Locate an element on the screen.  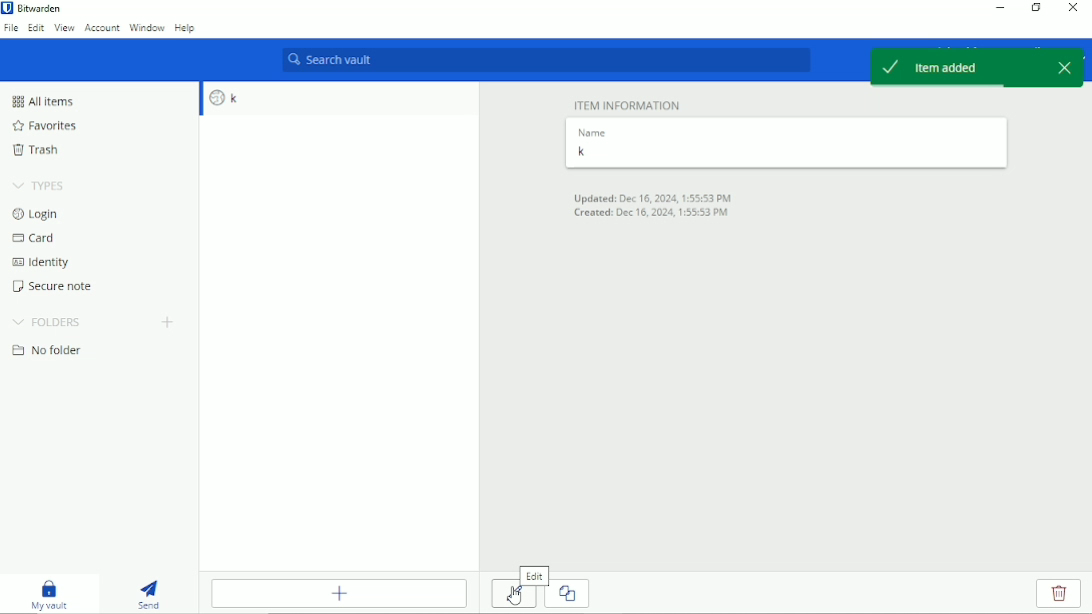
Delete is located at coordinates (1058, 593).